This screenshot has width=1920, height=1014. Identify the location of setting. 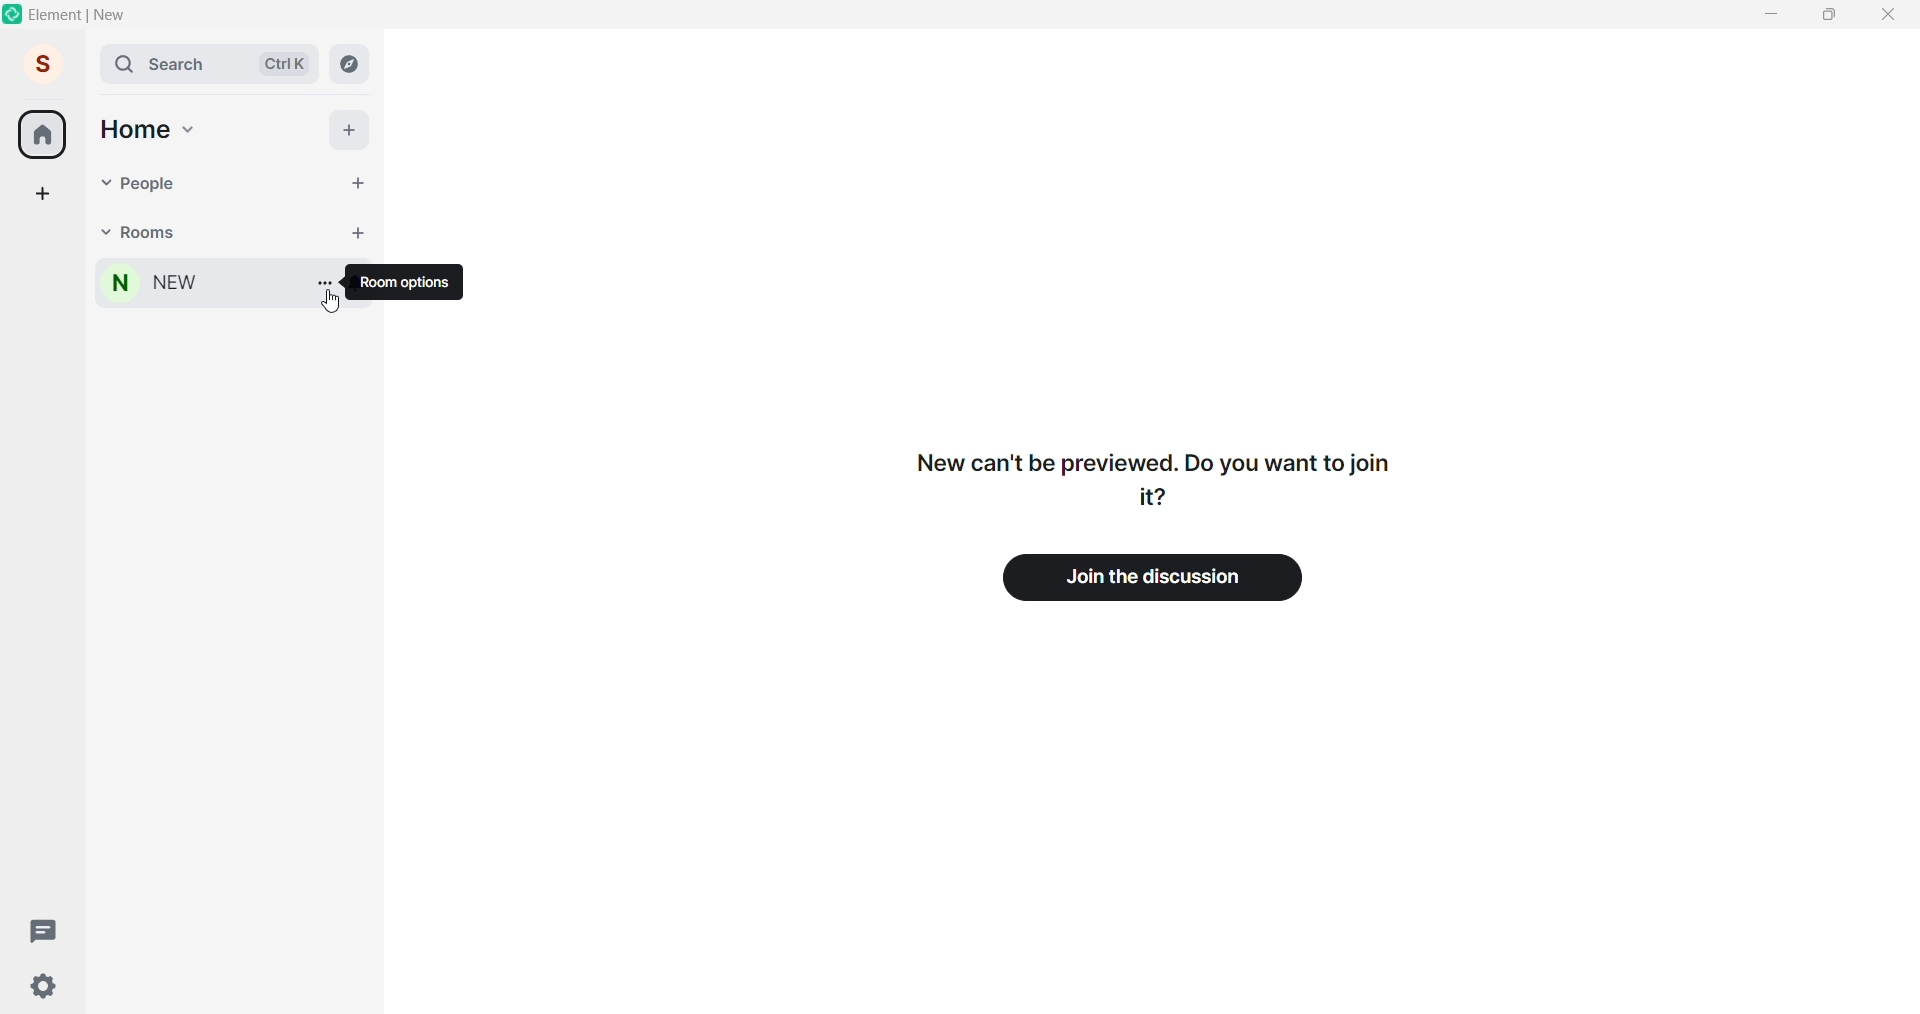
(40, 988).